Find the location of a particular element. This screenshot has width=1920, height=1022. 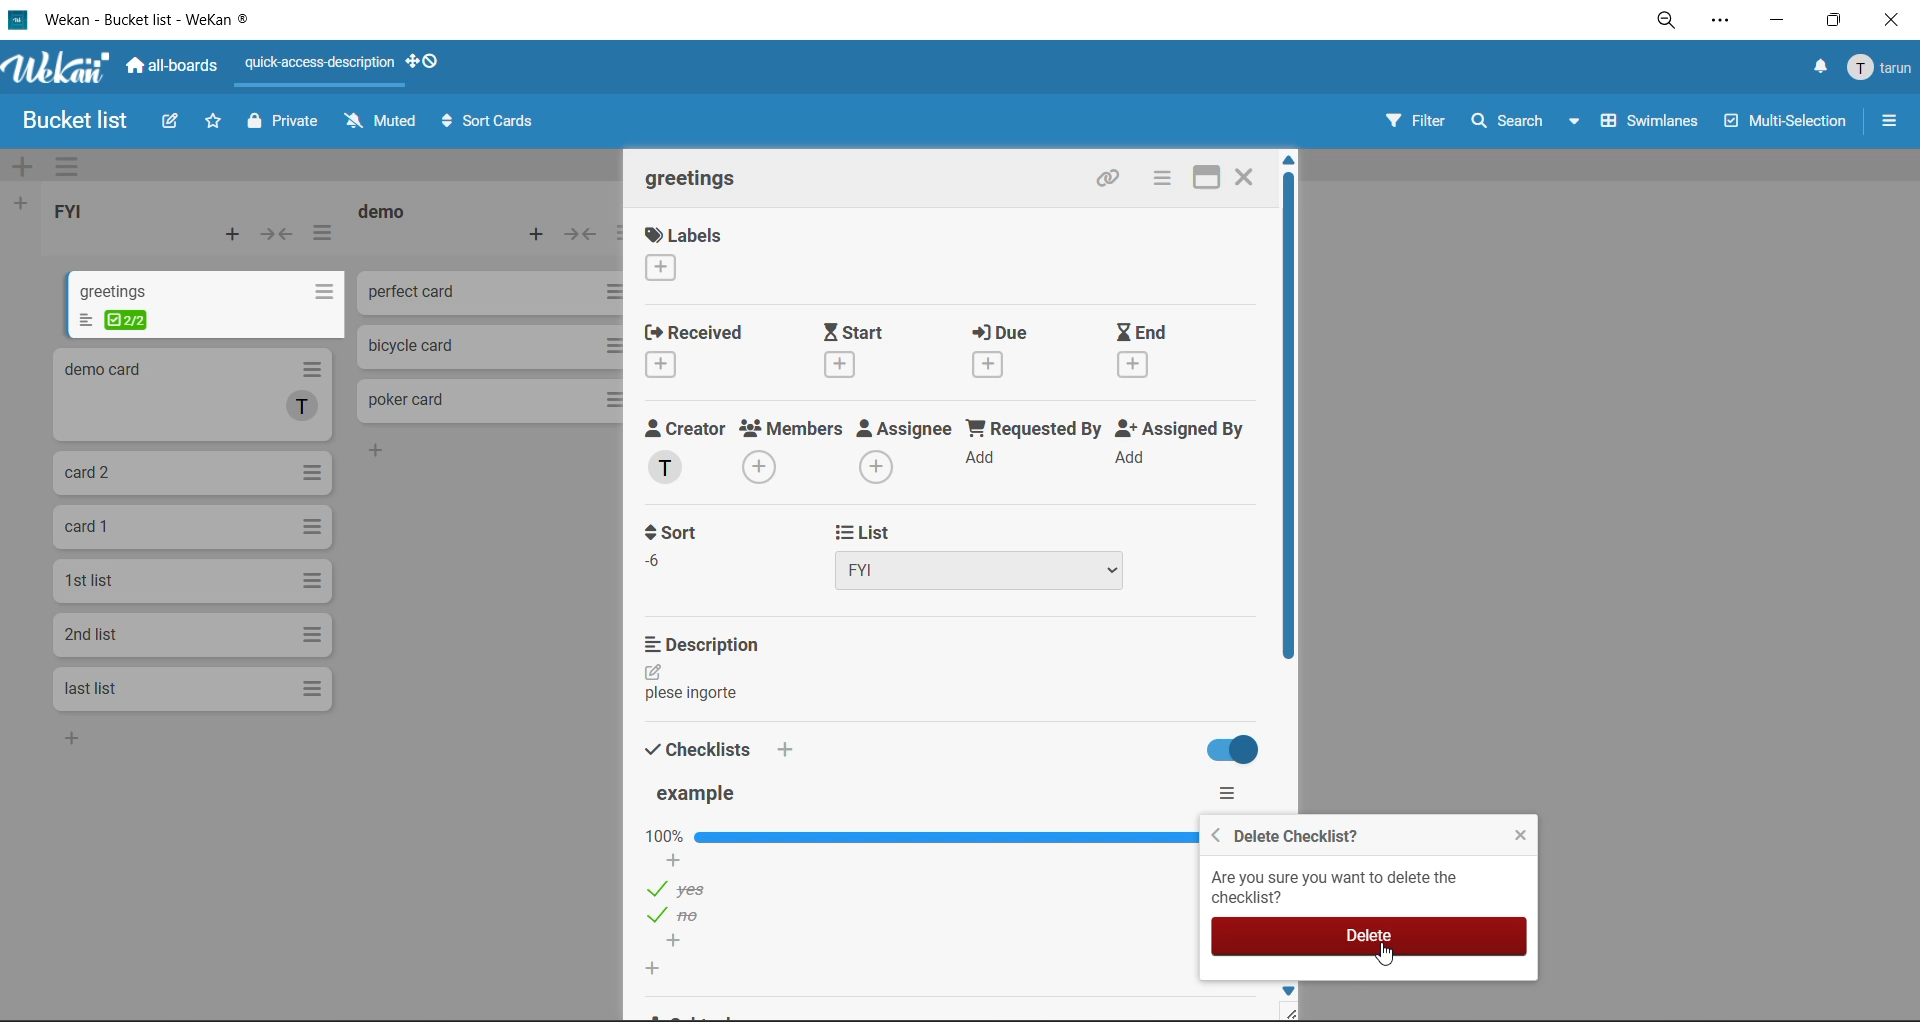

multiselection is located at coordinates (1792, 120).